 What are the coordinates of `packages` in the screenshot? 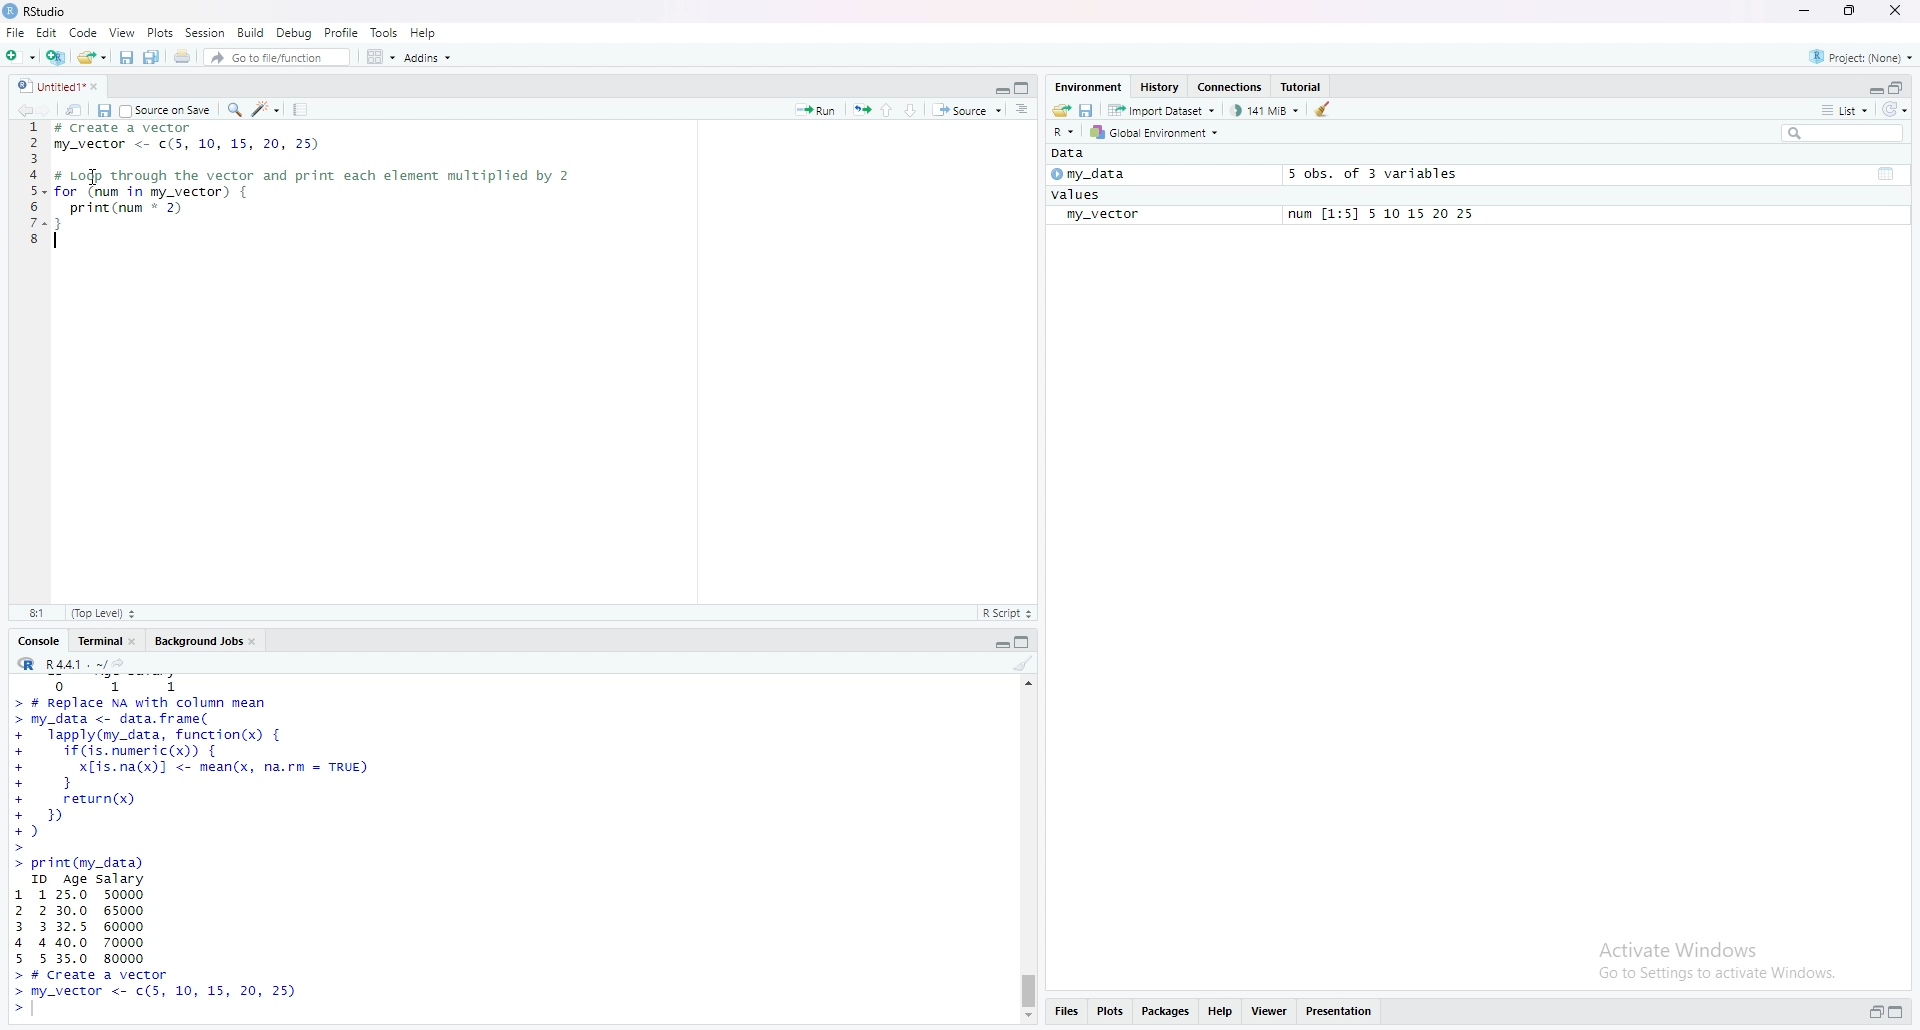 It's located at (1167, 1011).